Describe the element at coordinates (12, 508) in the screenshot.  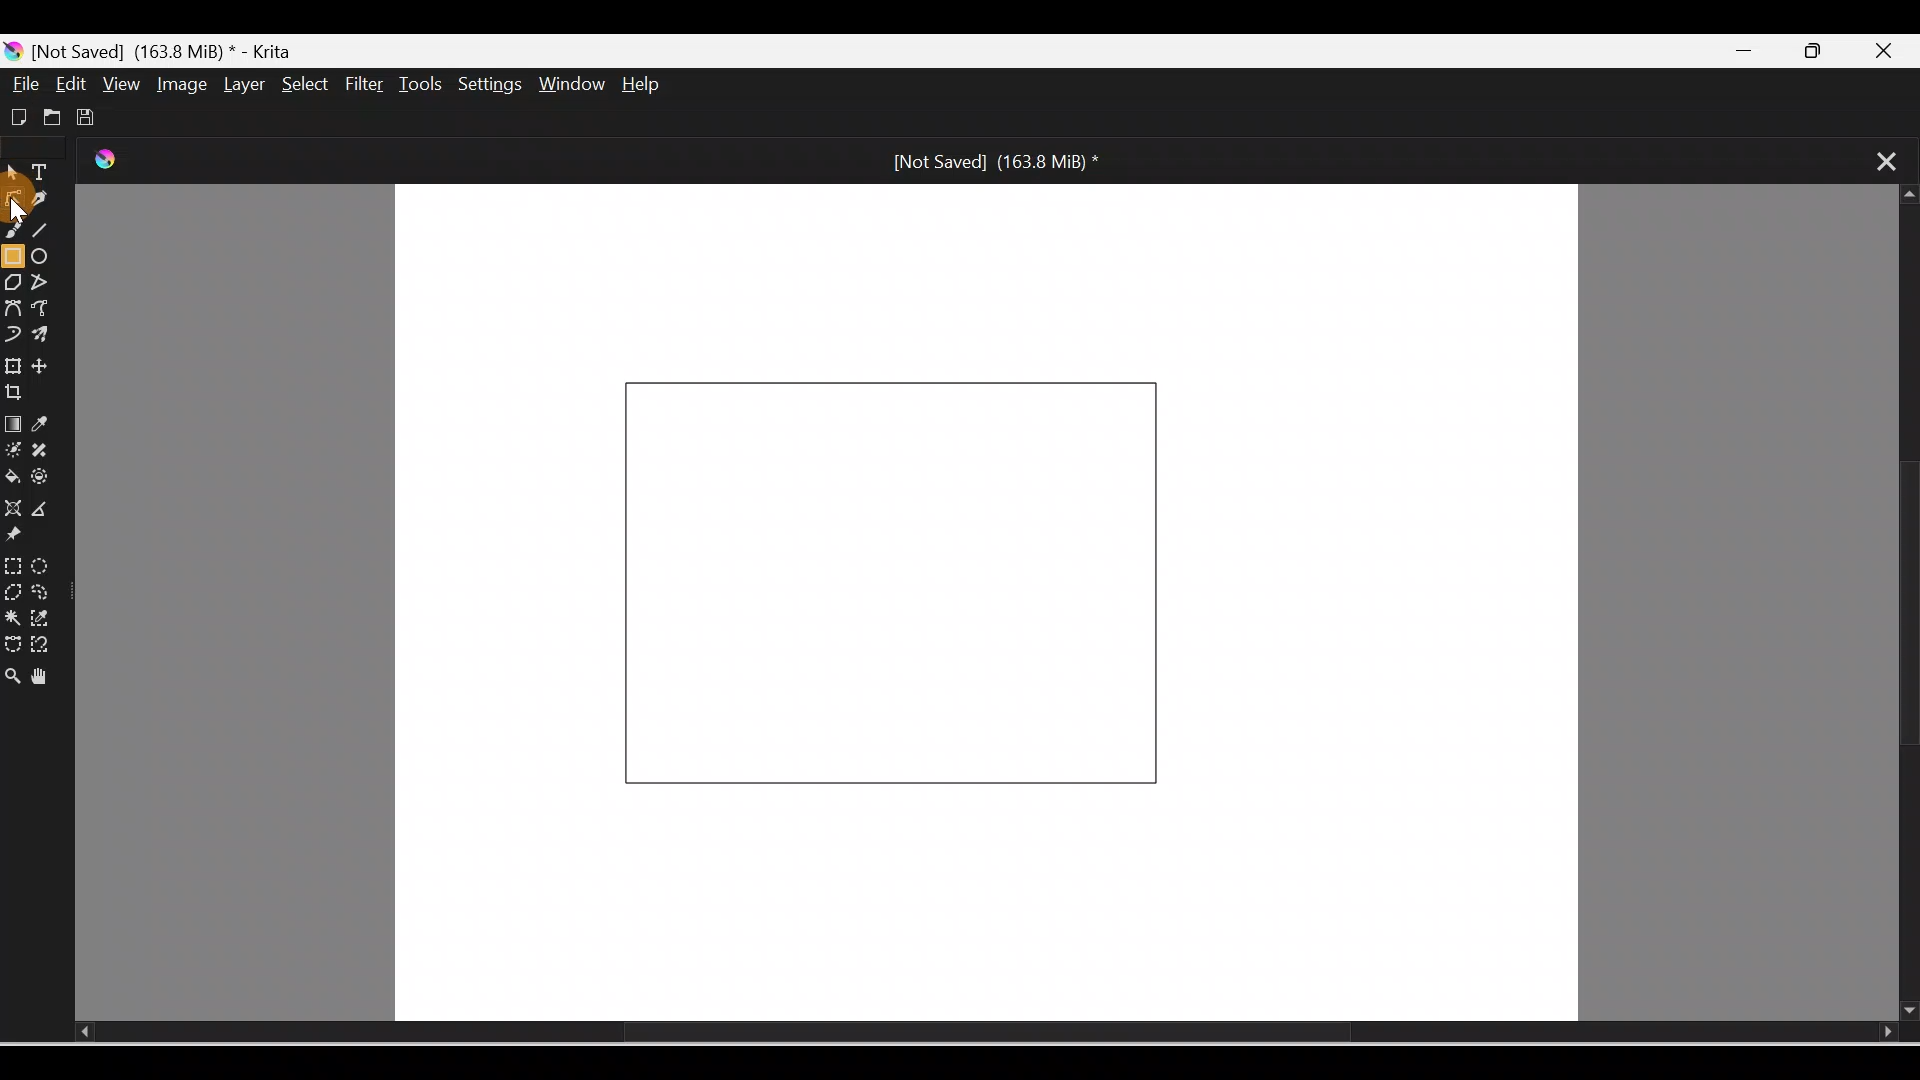
I see `Assistant tool` at that location.